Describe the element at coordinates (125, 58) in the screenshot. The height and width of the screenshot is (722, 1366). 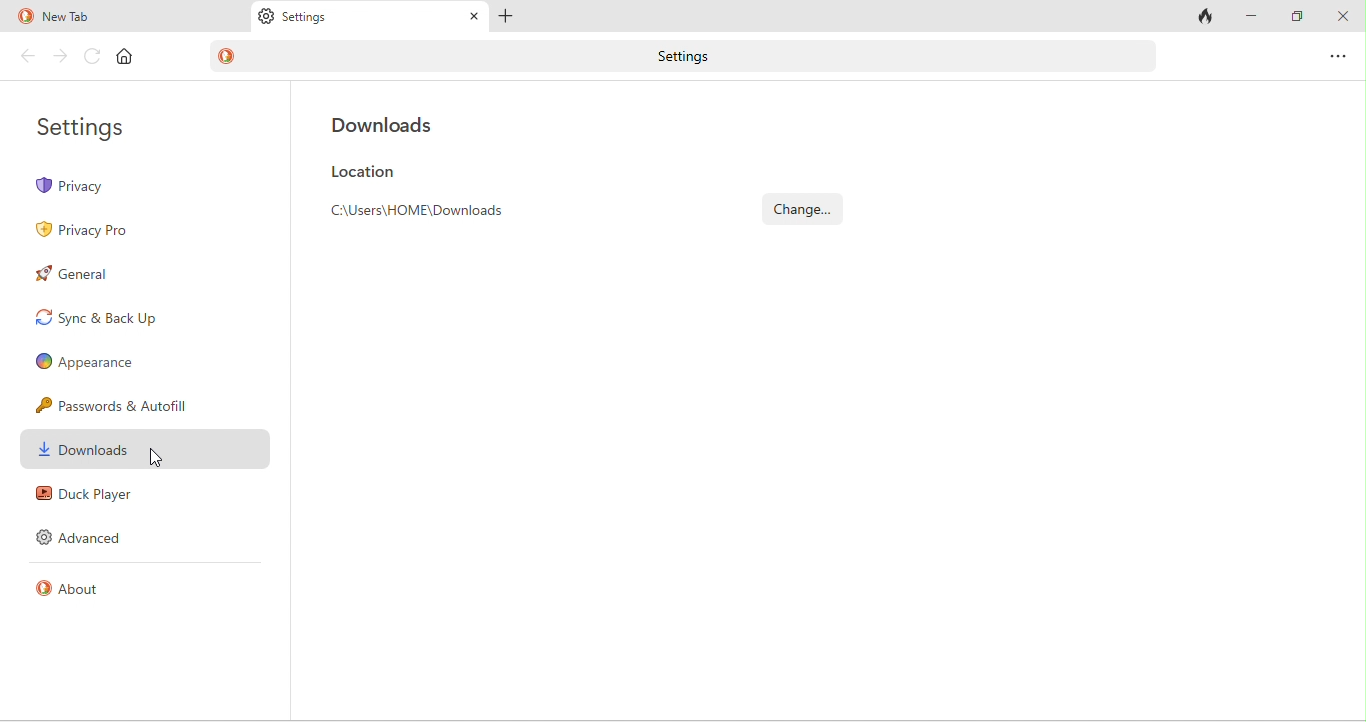
I see `home` at that location.